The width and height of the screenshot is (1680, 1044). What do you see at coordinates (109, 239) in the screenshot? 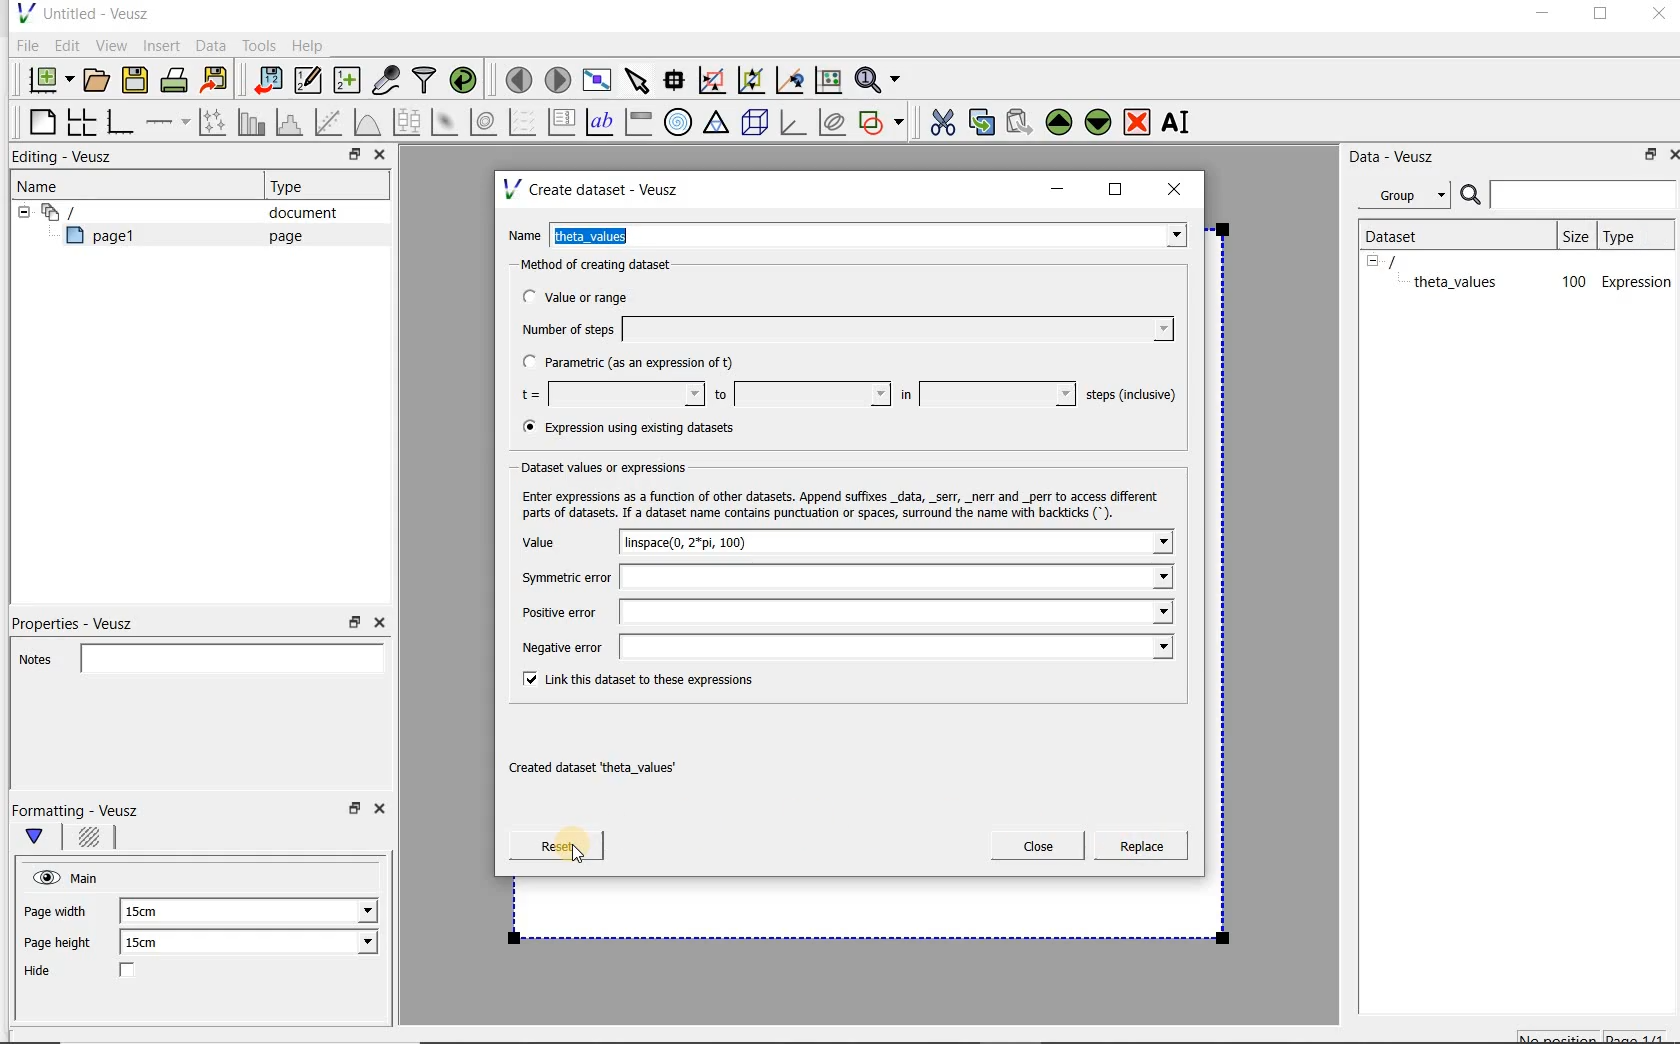
I see `page1` at bounding box center [109, 239].